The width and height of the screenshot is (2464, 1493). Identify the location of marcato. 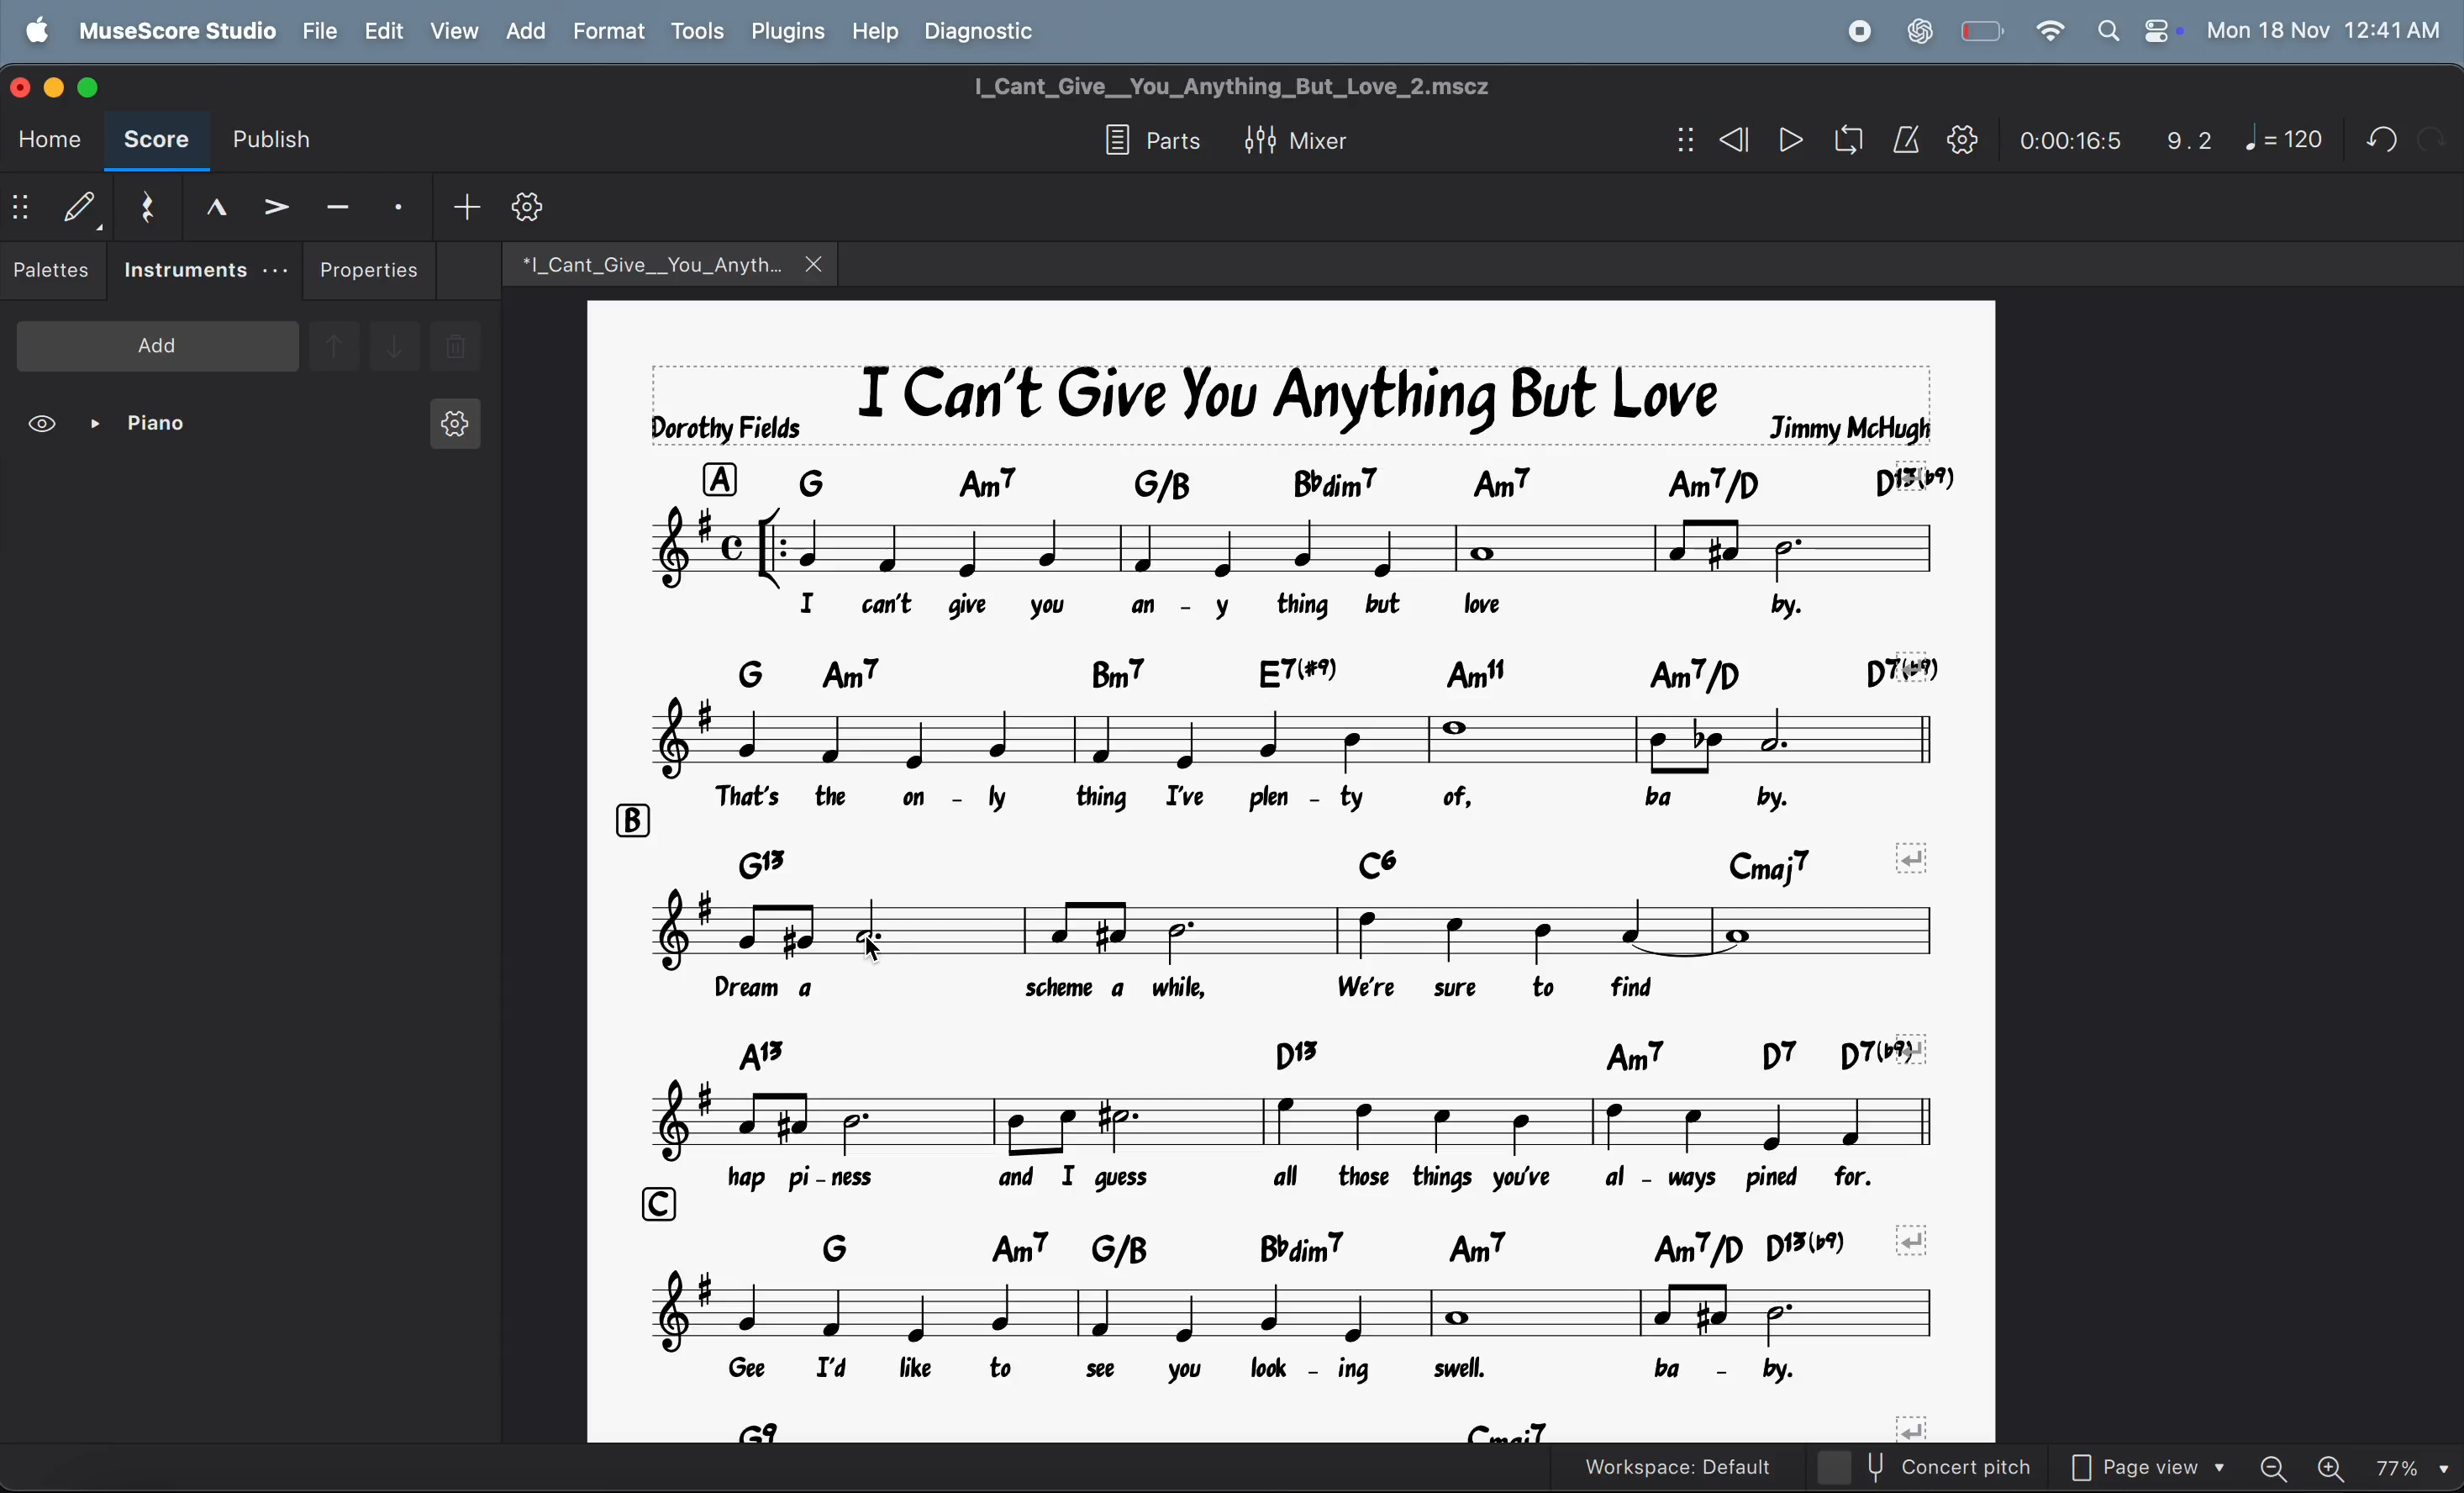
(207, 205).